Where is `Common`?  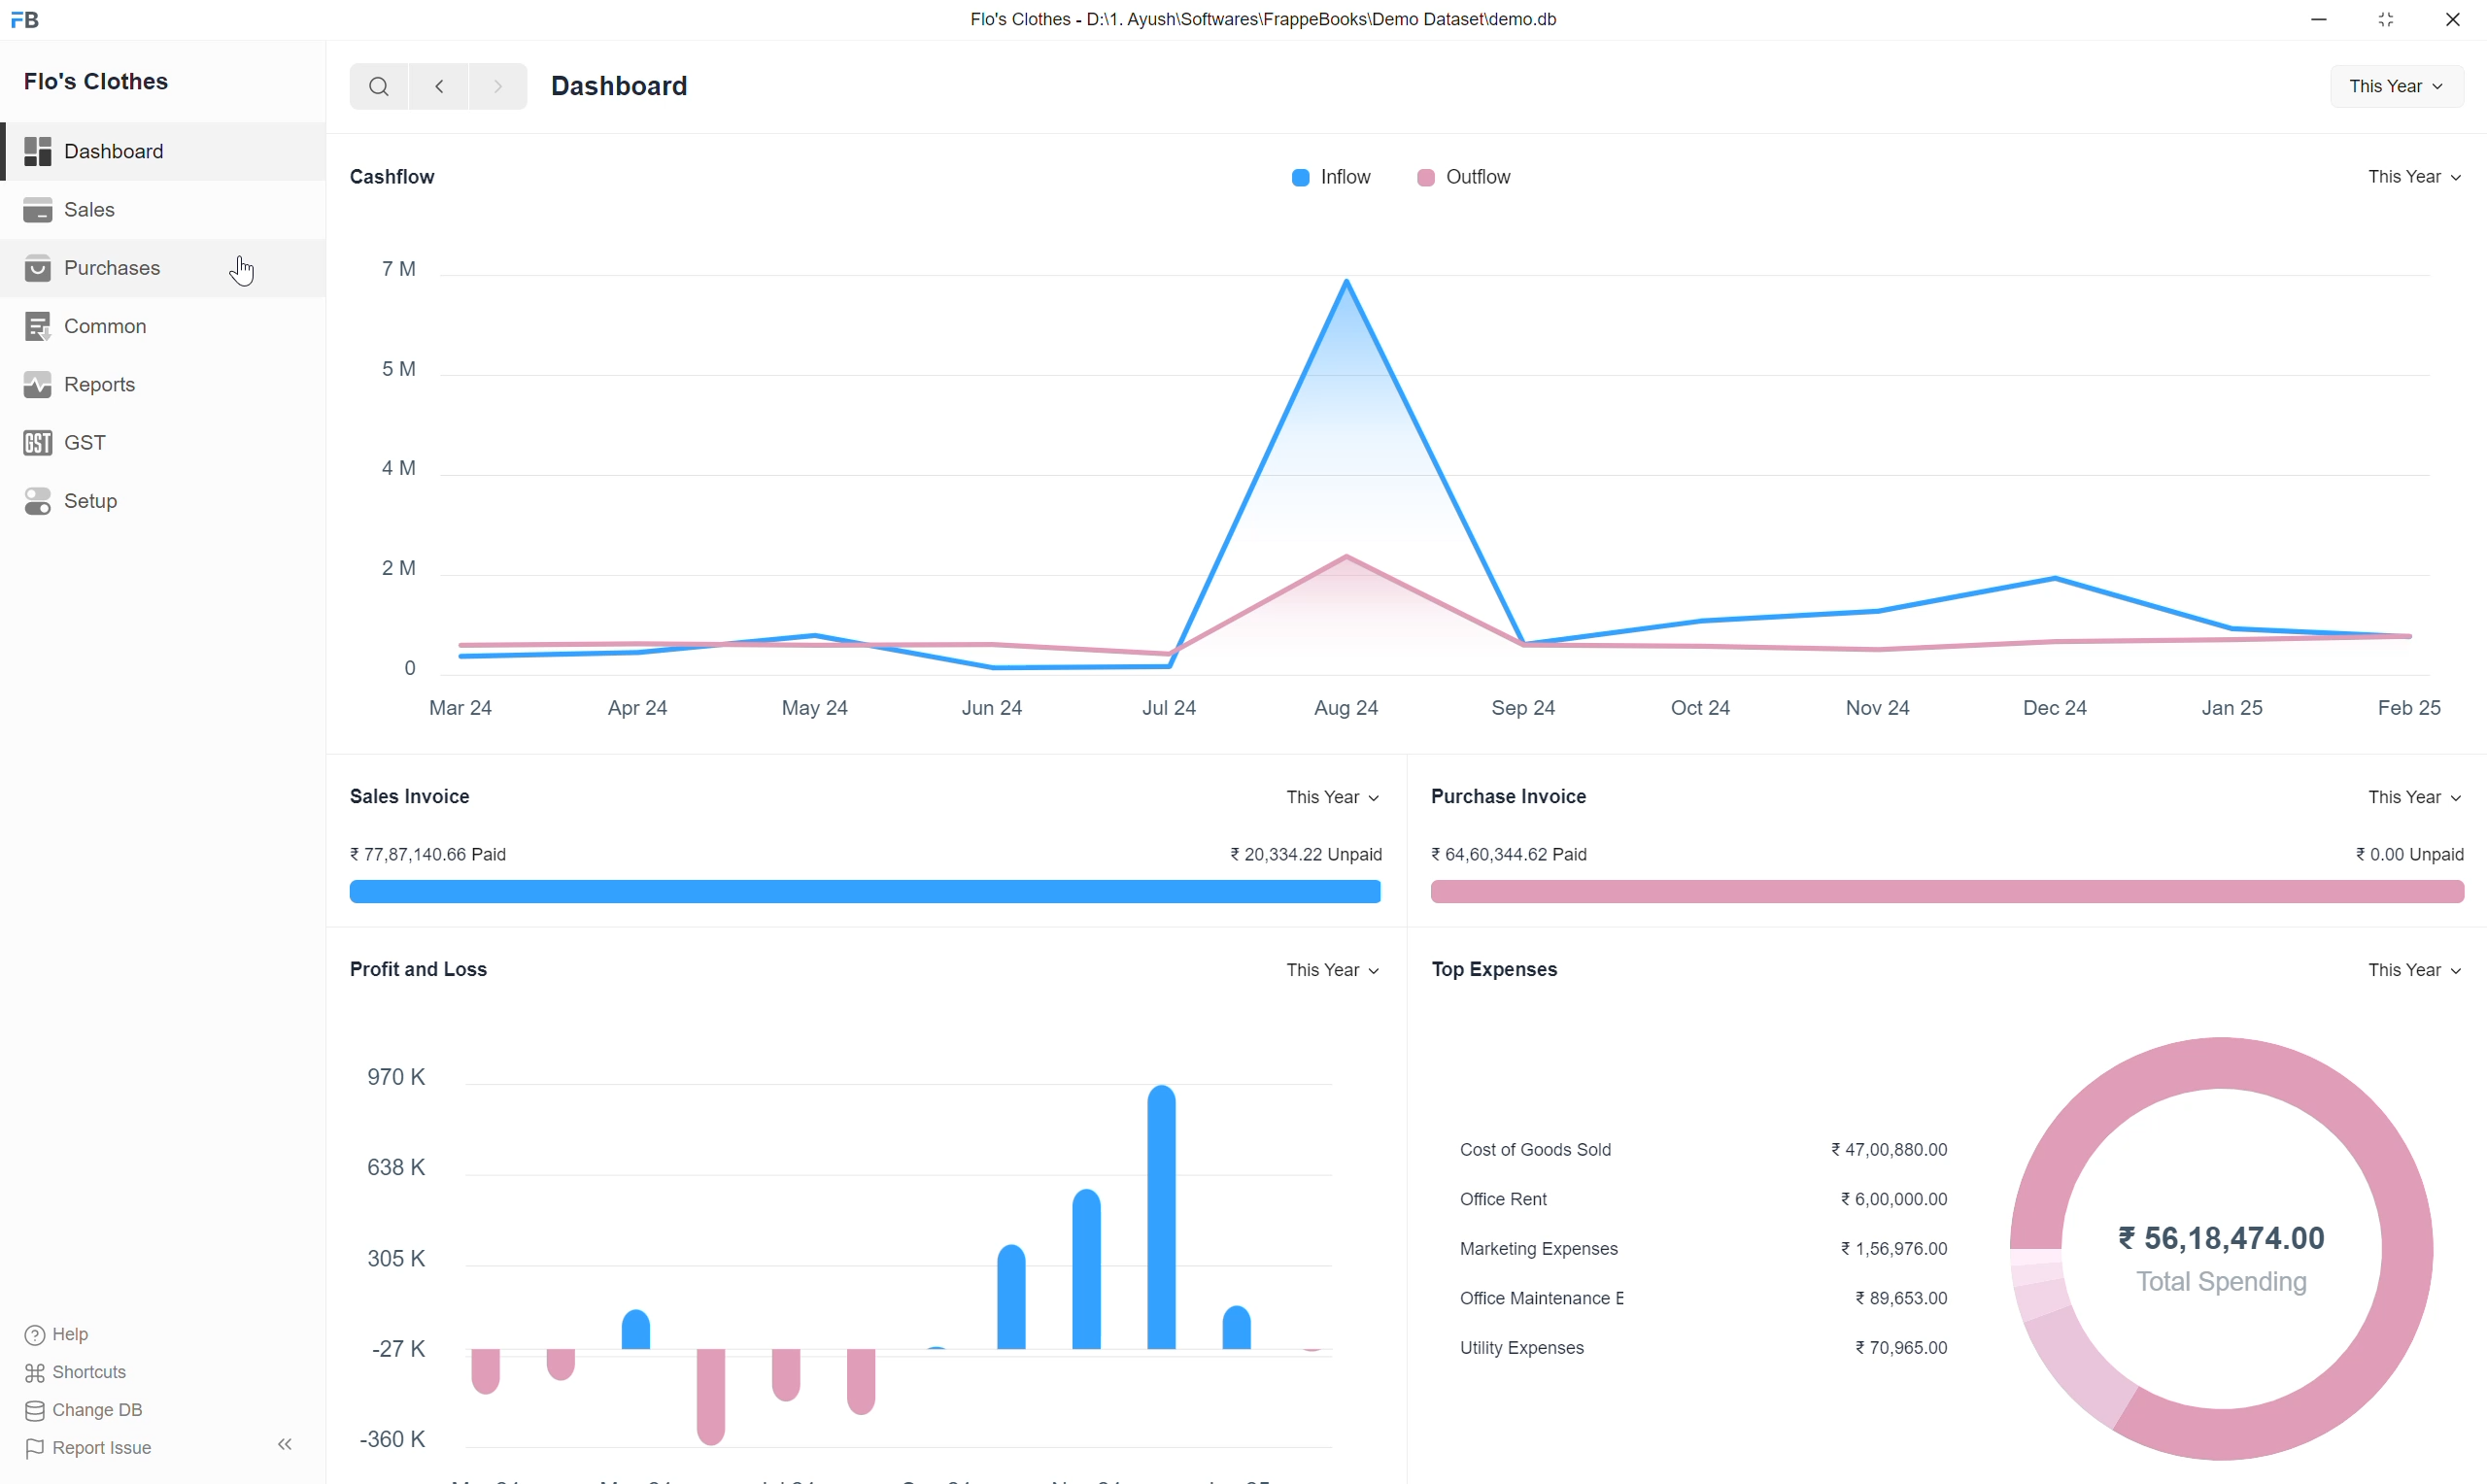 Common is located at coordinates (81, 324).